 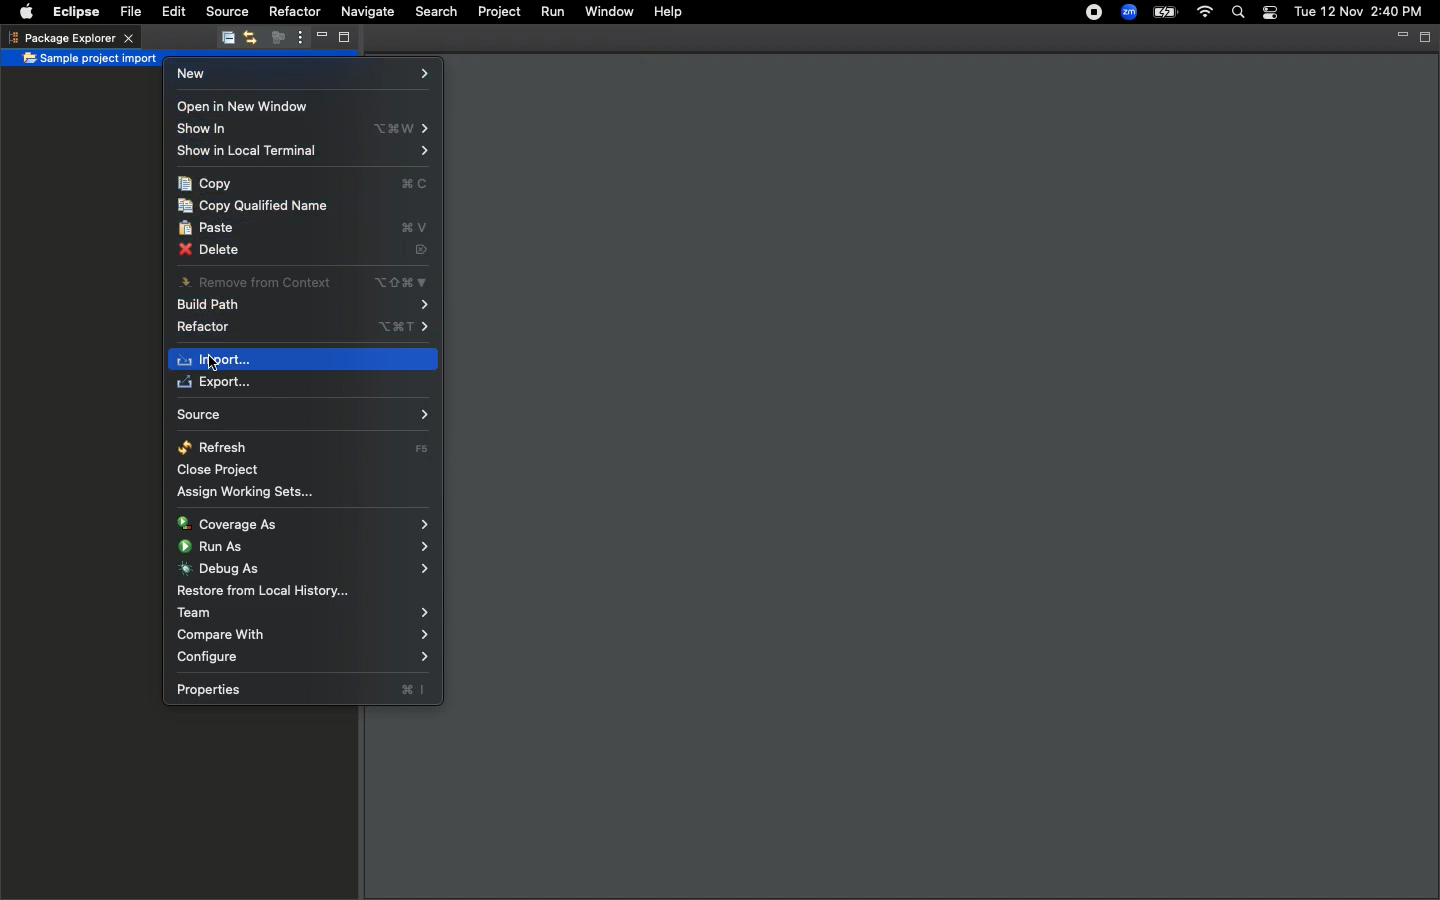 I want to click on Copy qualified name, so click(x=257, y=206).